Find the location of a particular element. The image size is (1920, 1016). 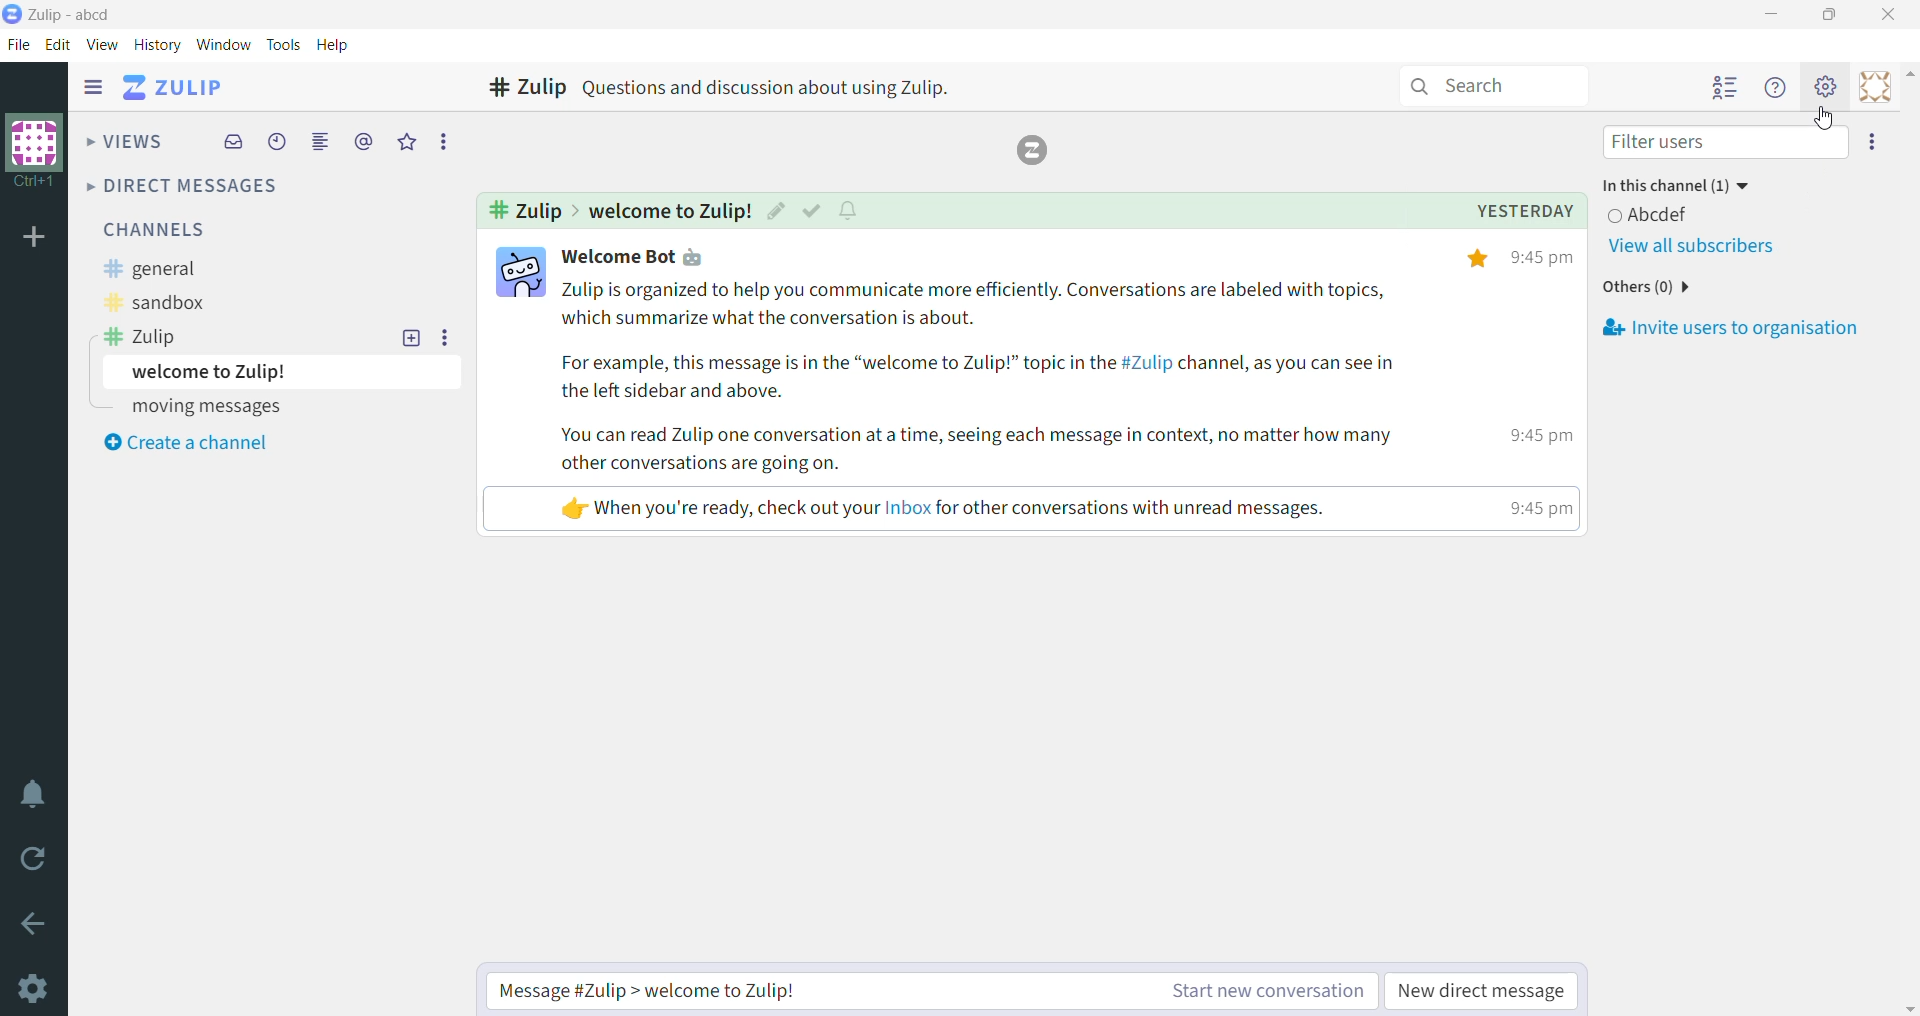

moving messages is located at coordinates (205, 406).